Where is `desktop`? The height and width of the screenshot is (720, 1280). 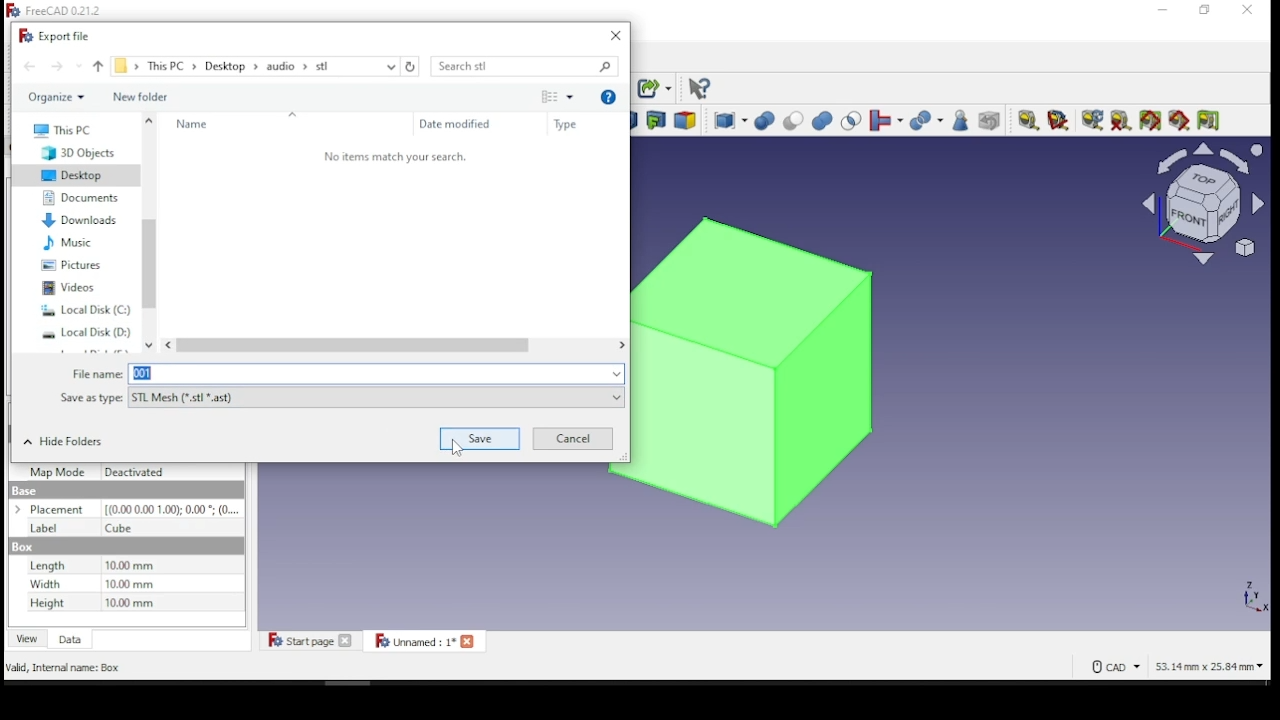
desktop is located at coordinates (225, 66).